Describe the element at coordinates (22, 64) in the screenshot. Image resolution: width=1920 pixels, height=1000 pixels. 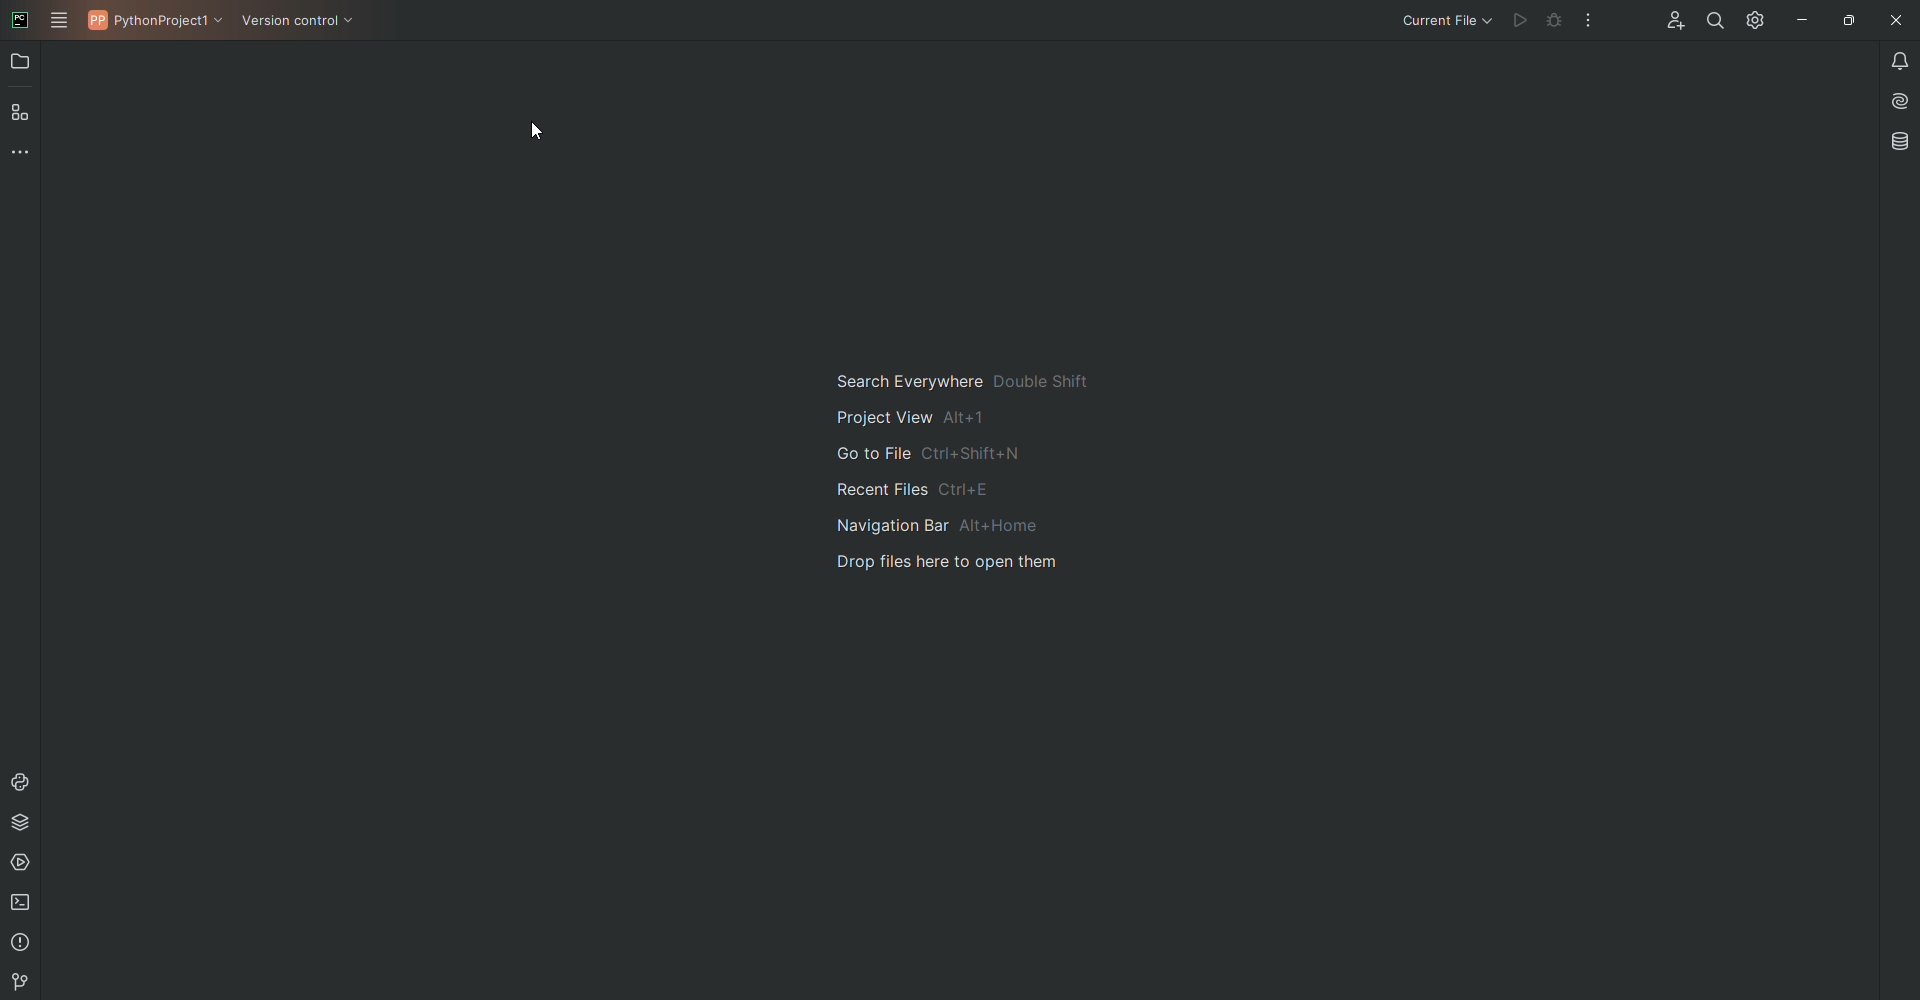
I see `Project` at that location.